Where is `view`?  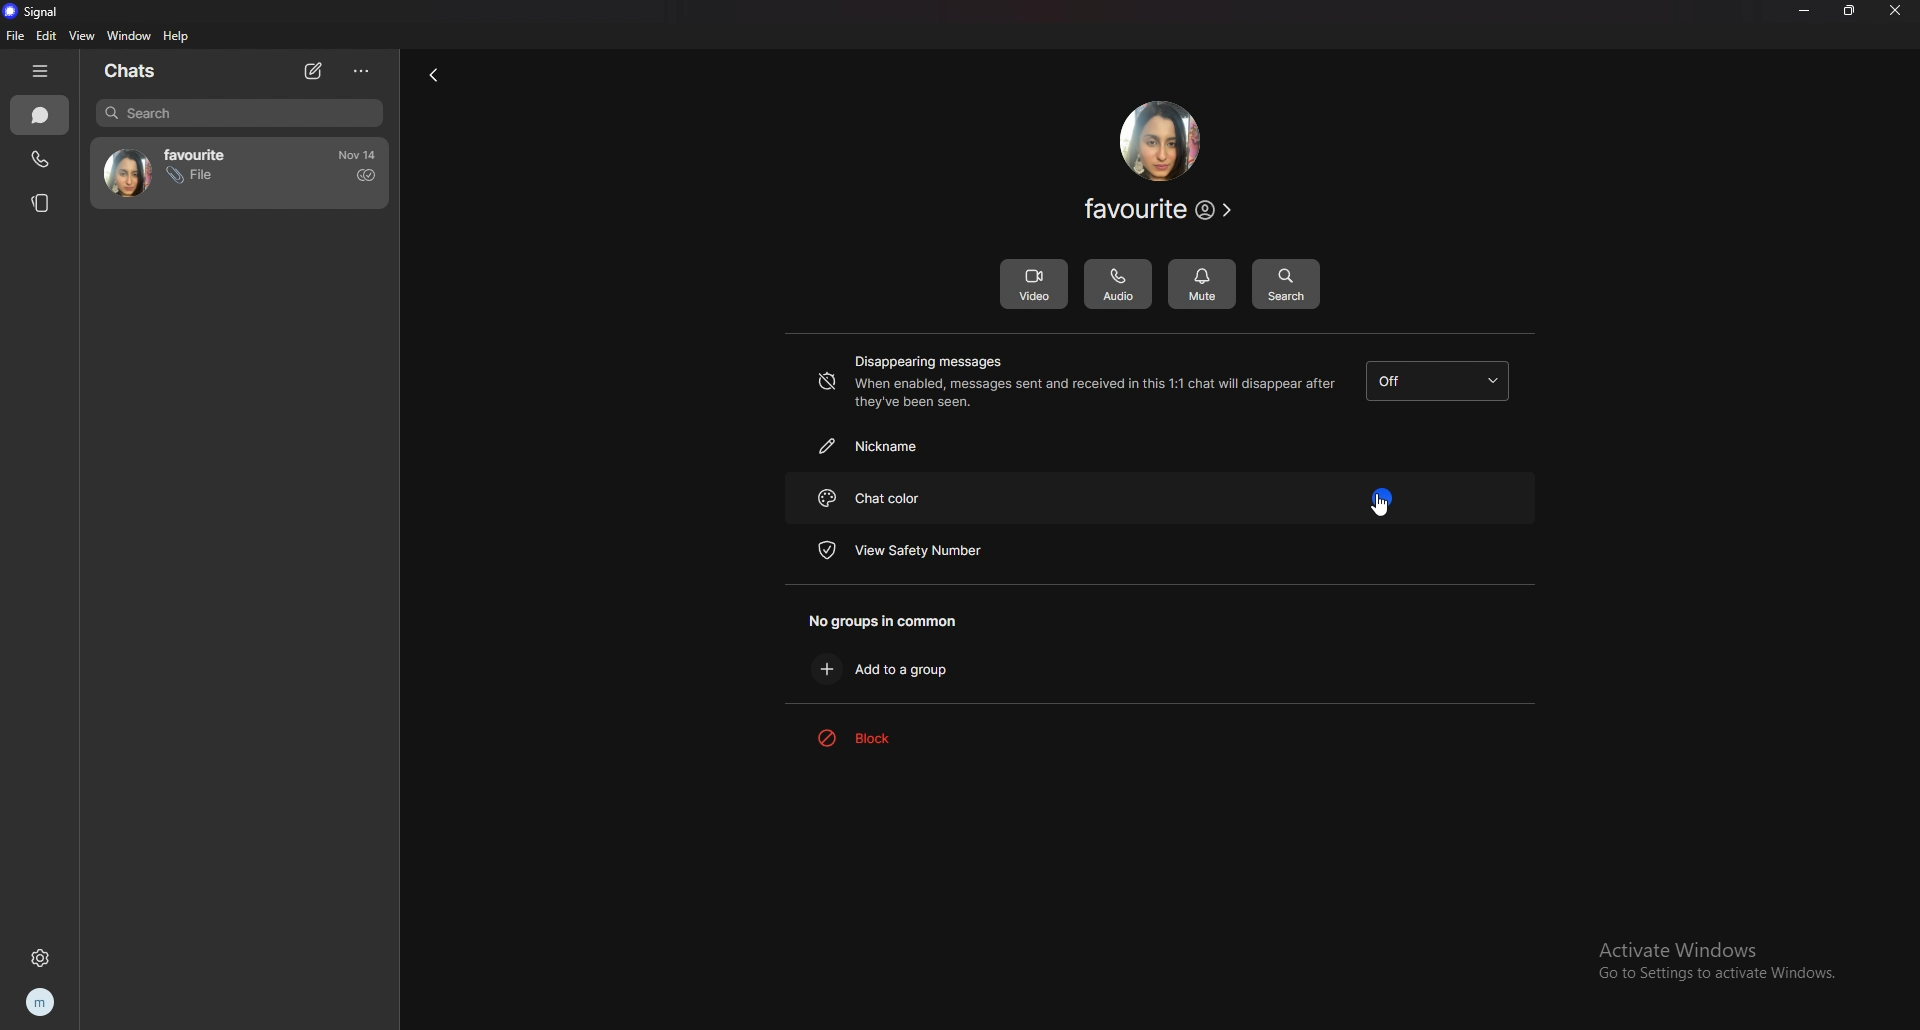
view is located at coordinates (81, 36).